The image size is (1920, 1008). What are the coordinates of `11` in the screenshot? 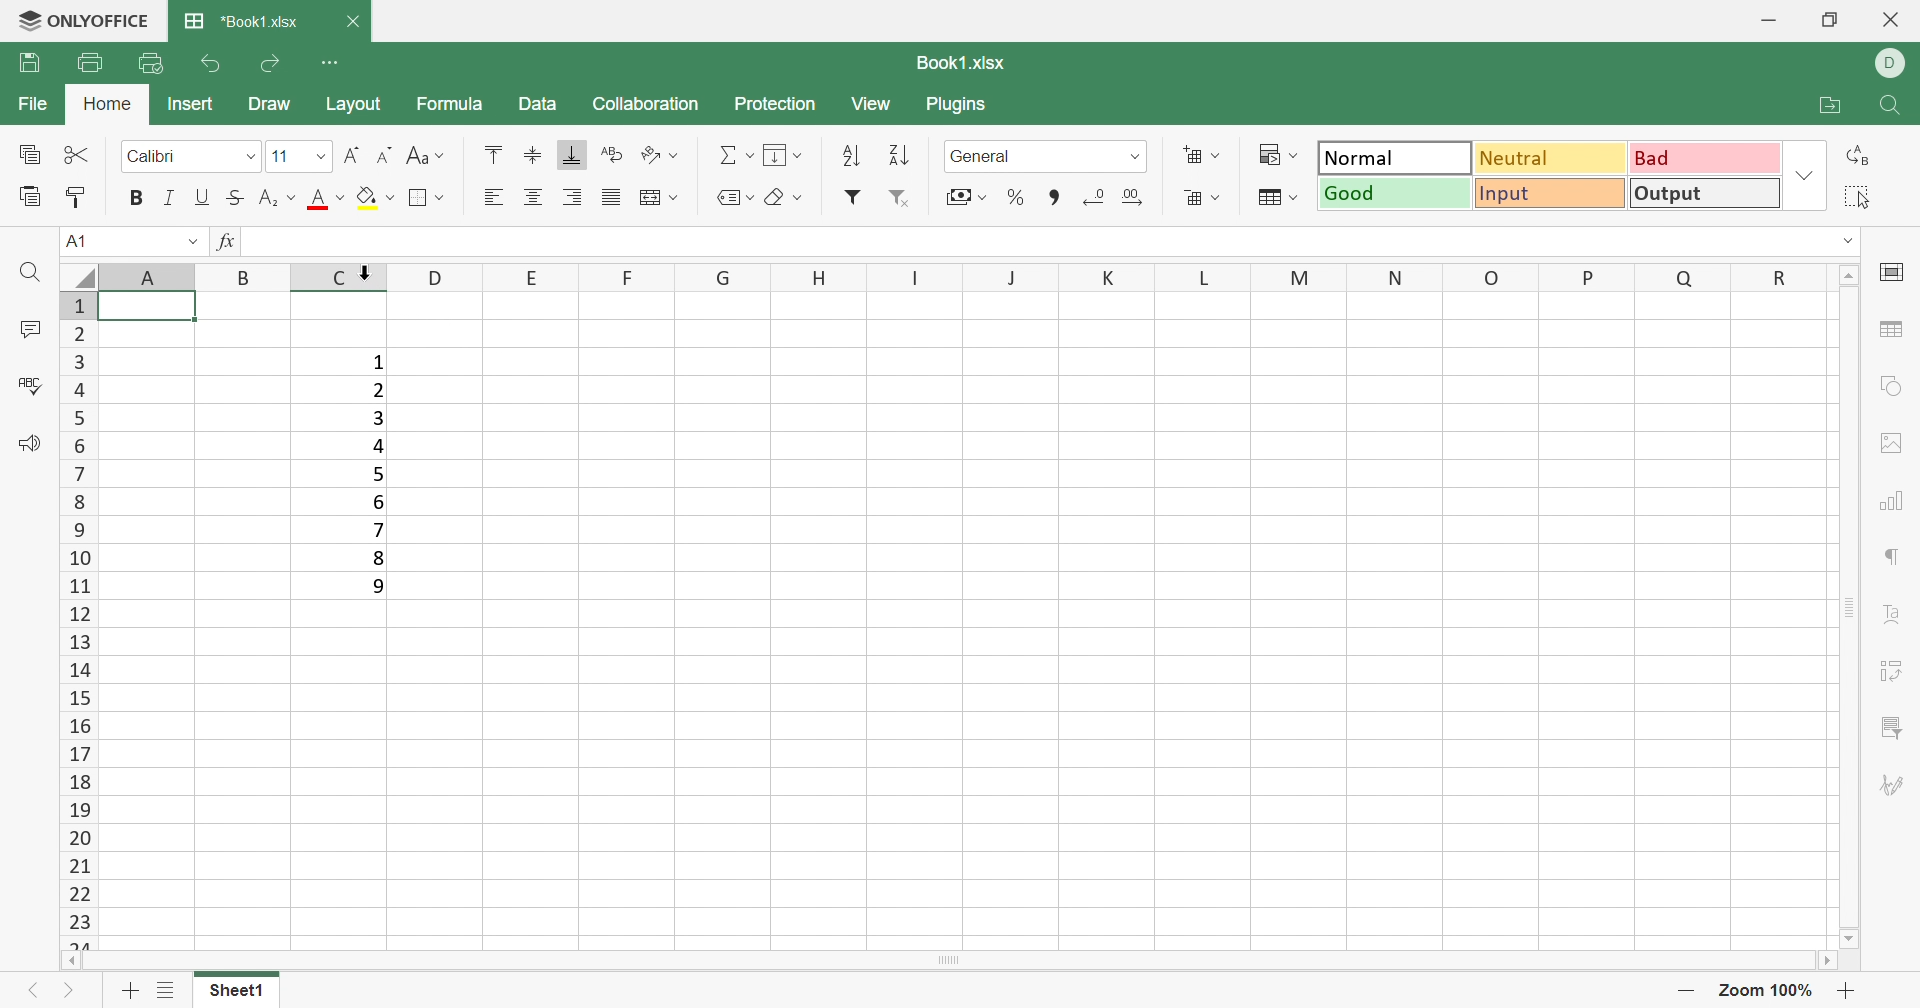 It's located at (283, 156).